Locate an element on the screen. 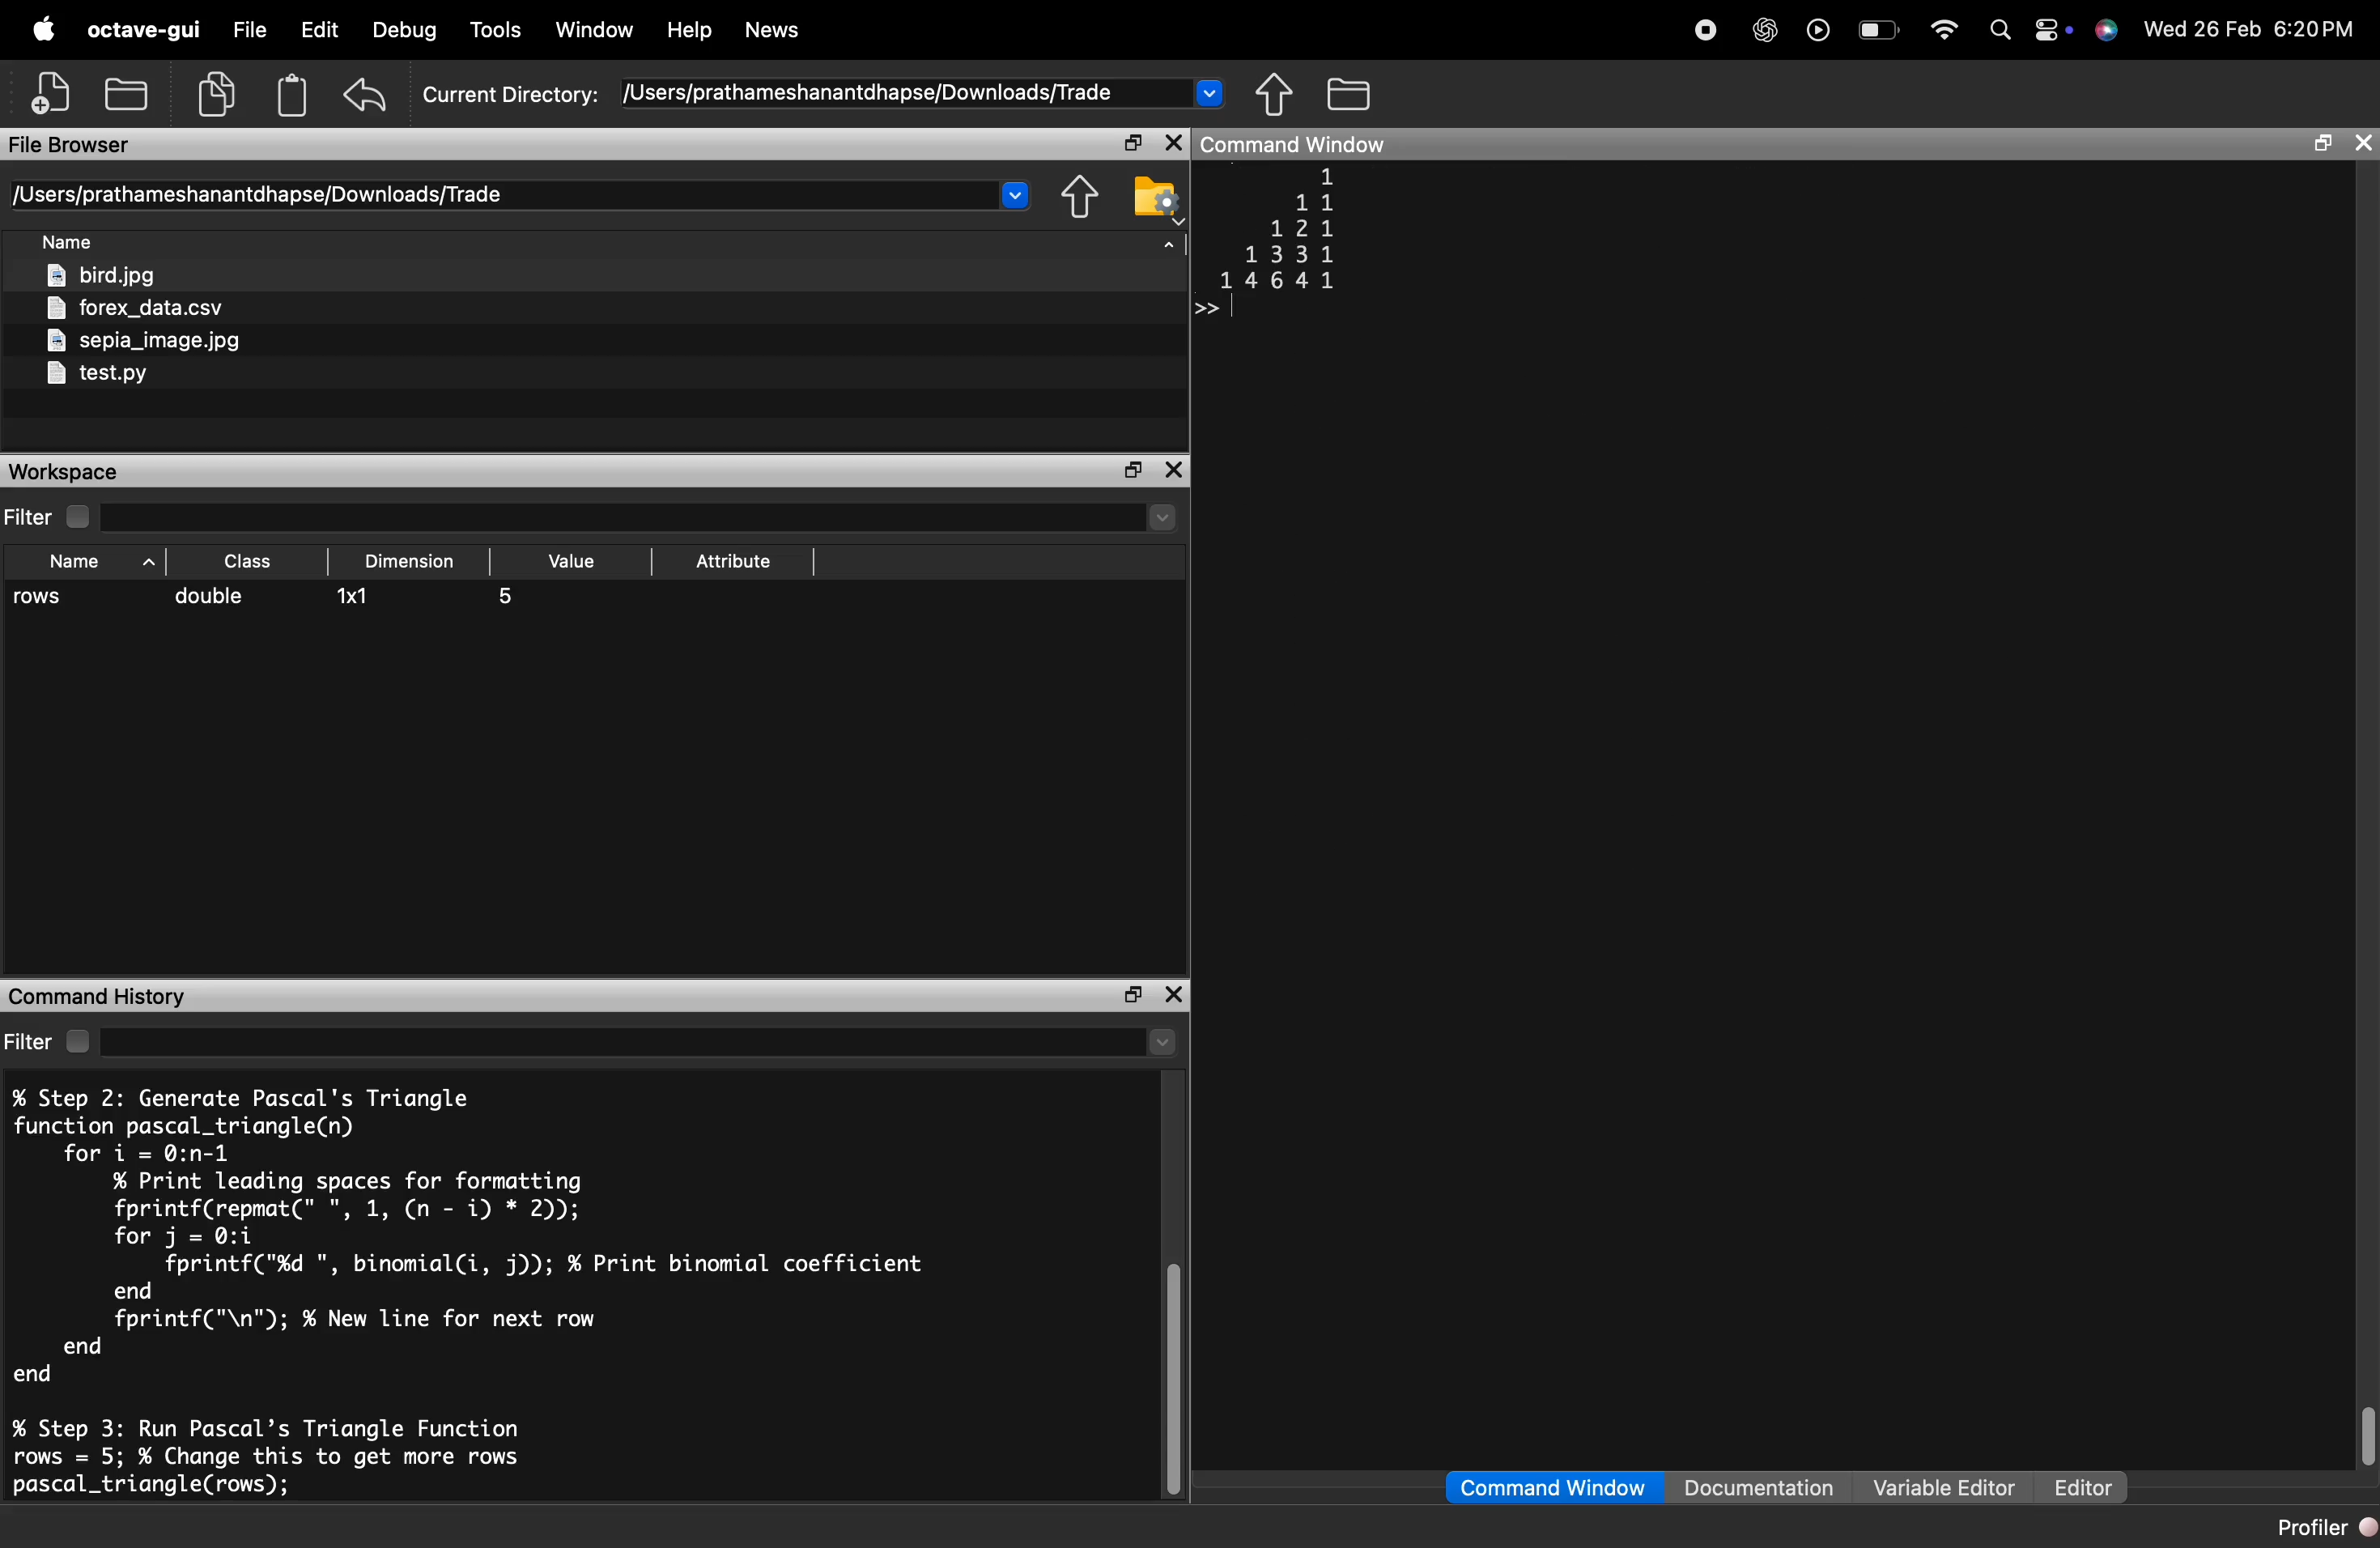 The image size is (2380, 1548). find is located at coordinates (2001, 29).